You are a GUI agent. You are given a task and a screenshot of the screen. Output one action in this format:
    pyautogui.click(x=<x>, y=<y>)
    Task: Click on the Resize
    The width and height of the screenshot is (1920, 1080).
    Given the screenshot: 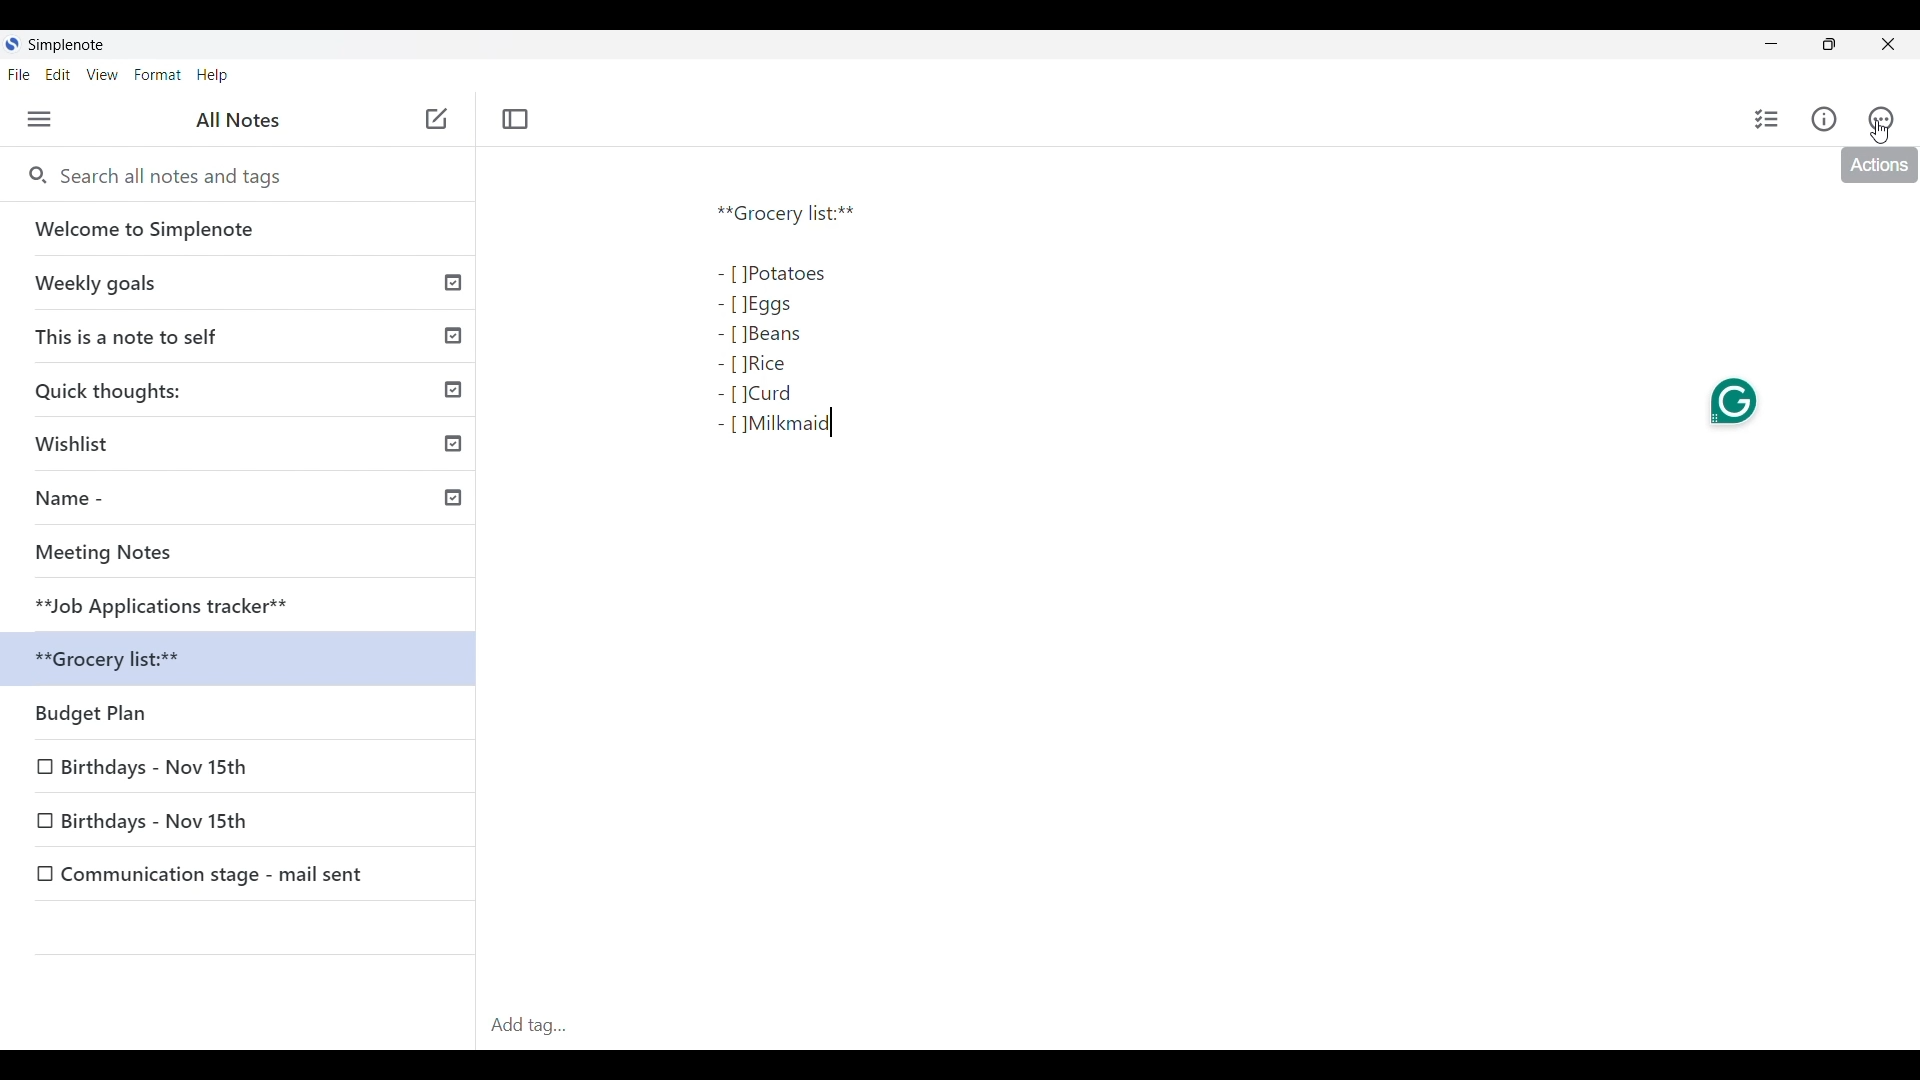 What is the action you would take?
    pyautogui.click(x=1827, y=48)
    